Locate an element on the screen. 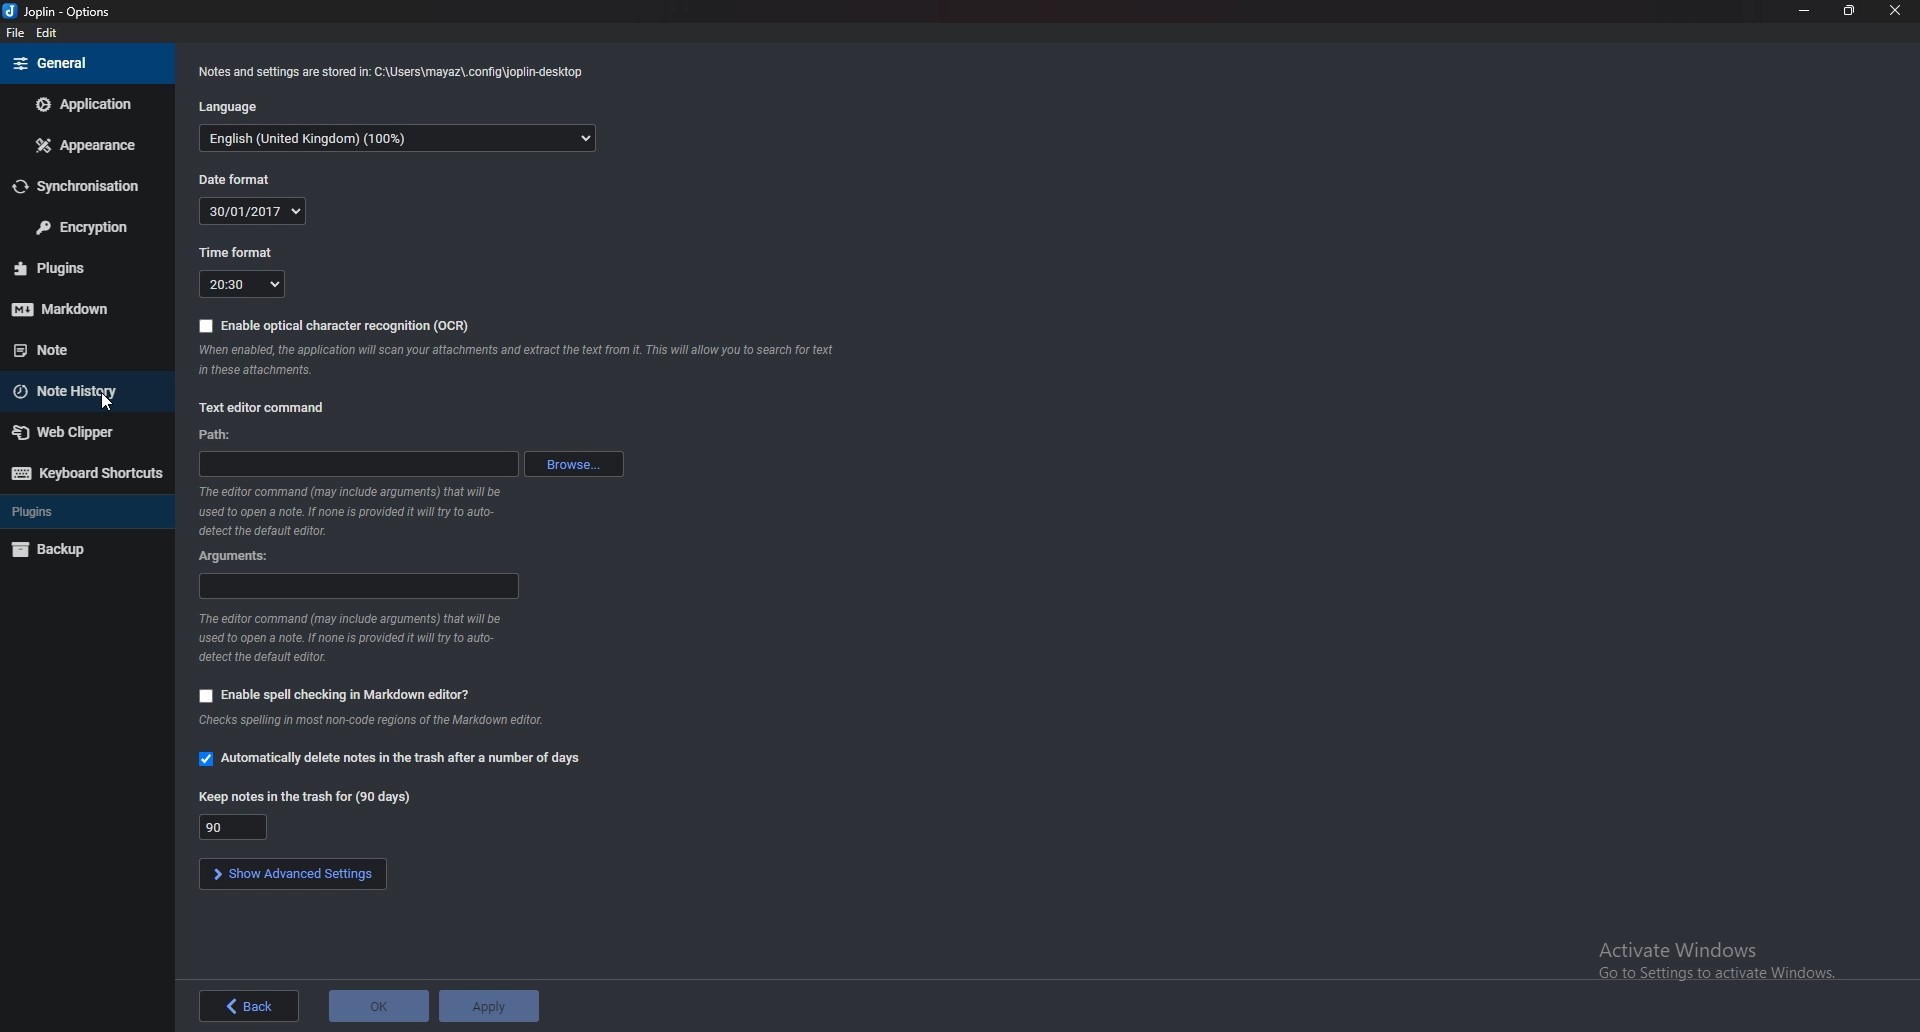 This screenshot has height=1032, width=1920. Application is located at coordinates (88, 104).